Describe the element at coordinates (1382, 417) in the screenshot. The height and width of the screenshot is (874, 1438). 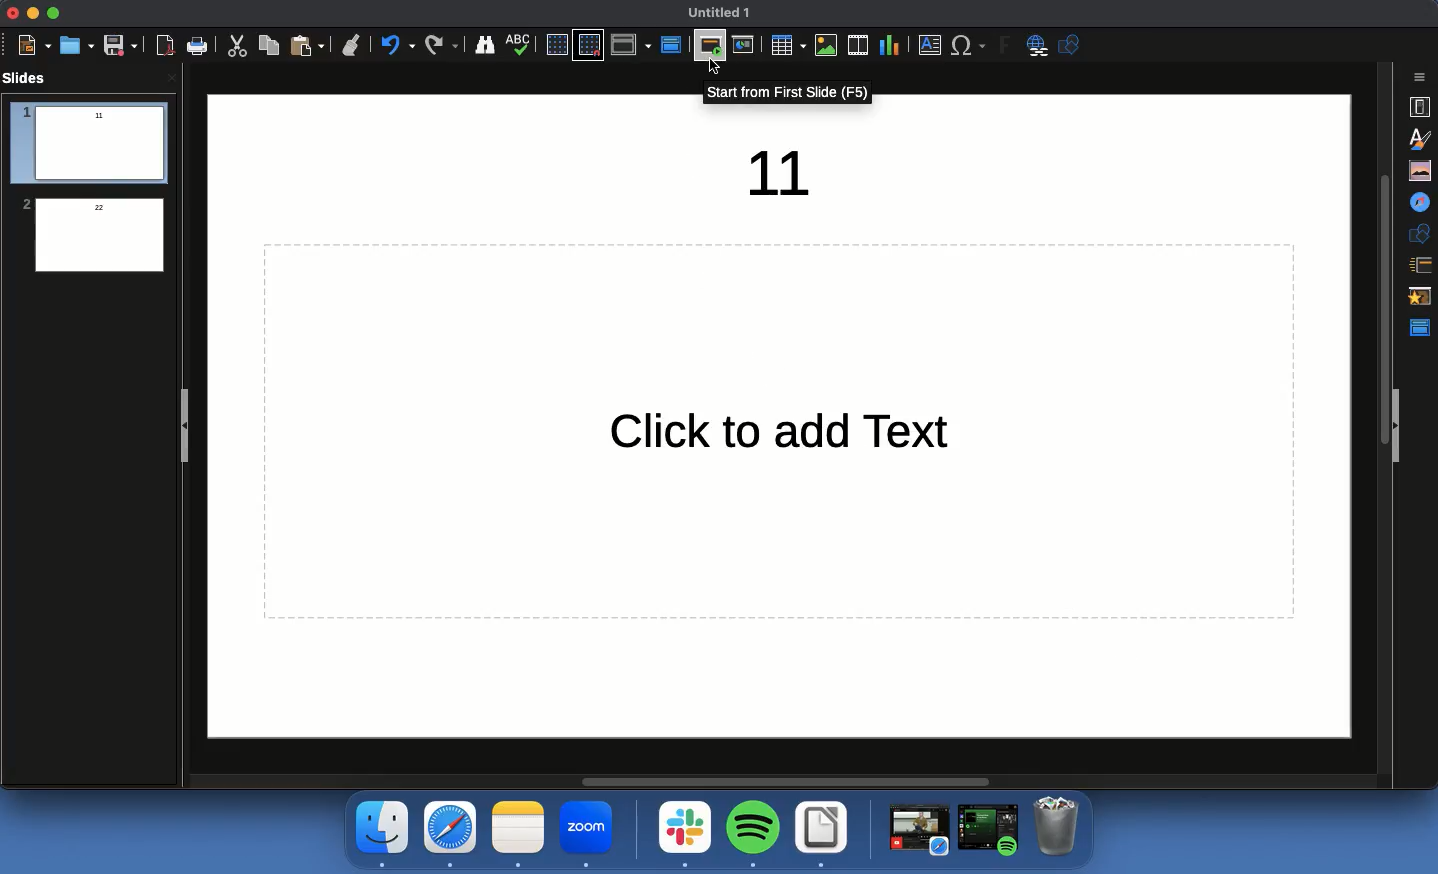
I see `vertical Scroll` at that location.